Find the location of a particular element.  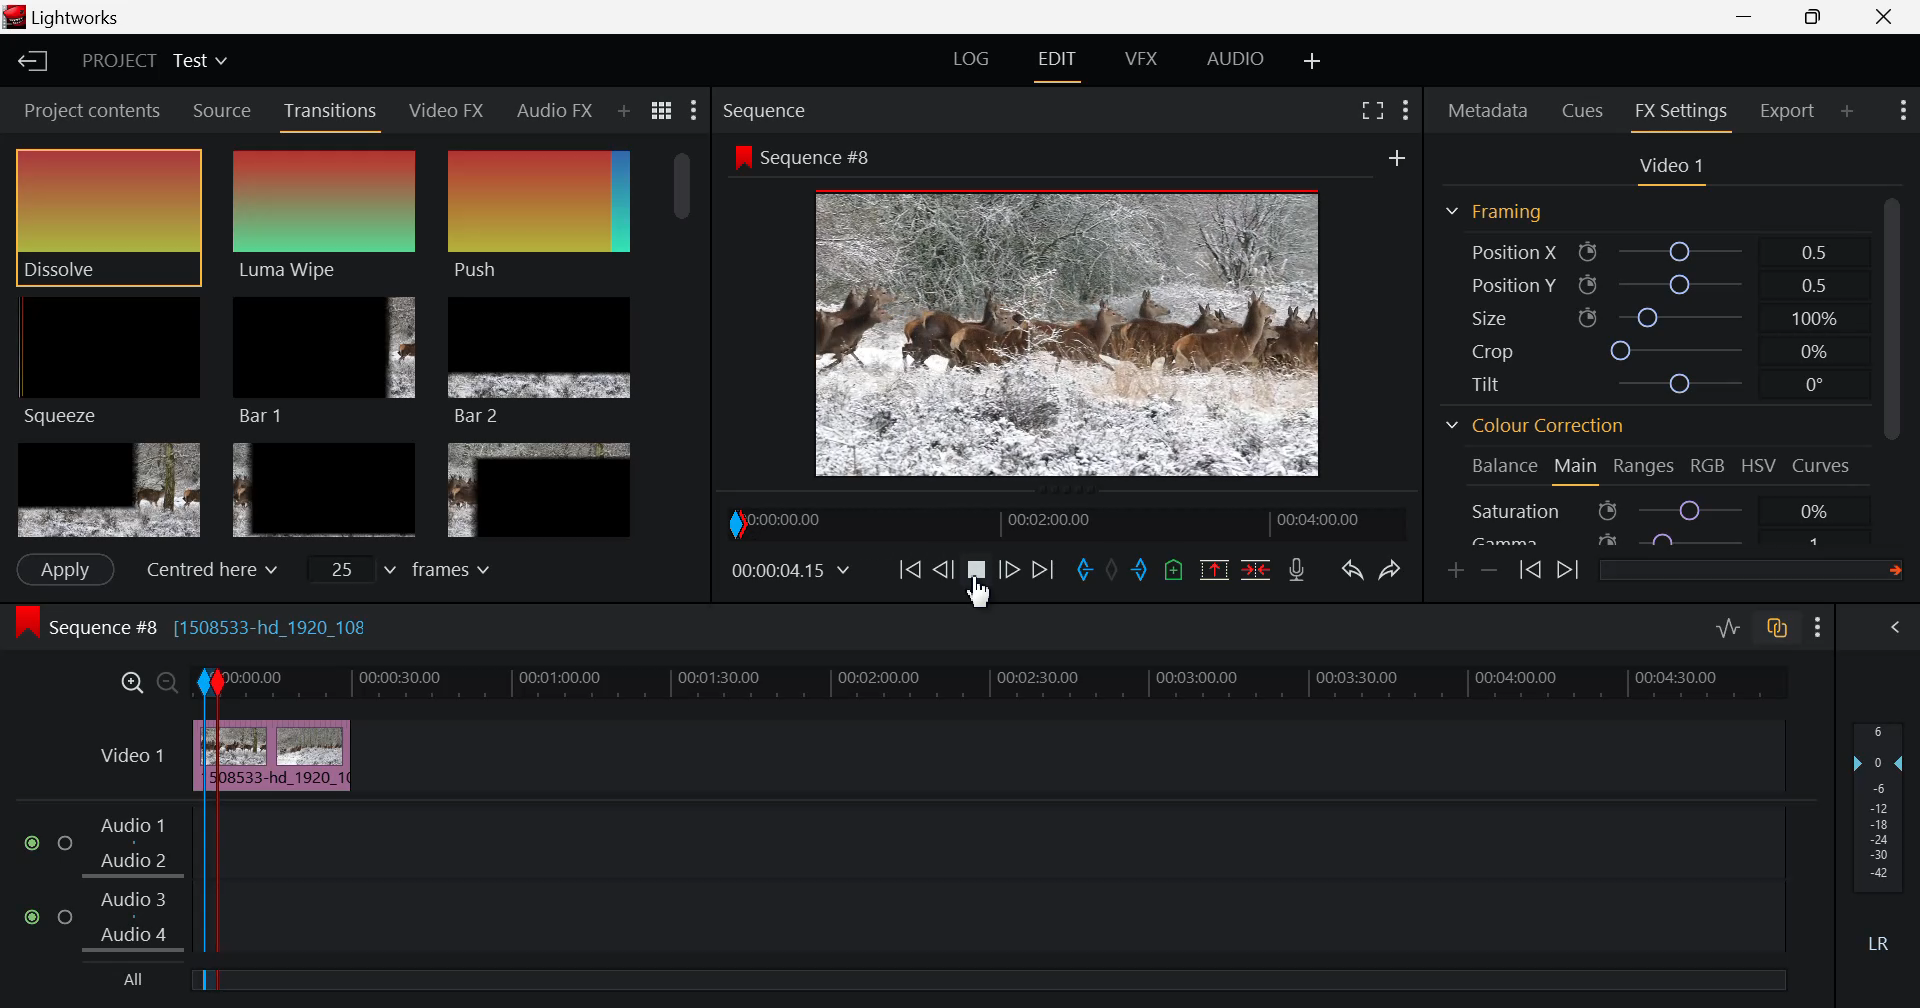

Remove all cues is located at coordinates (1171, 569).